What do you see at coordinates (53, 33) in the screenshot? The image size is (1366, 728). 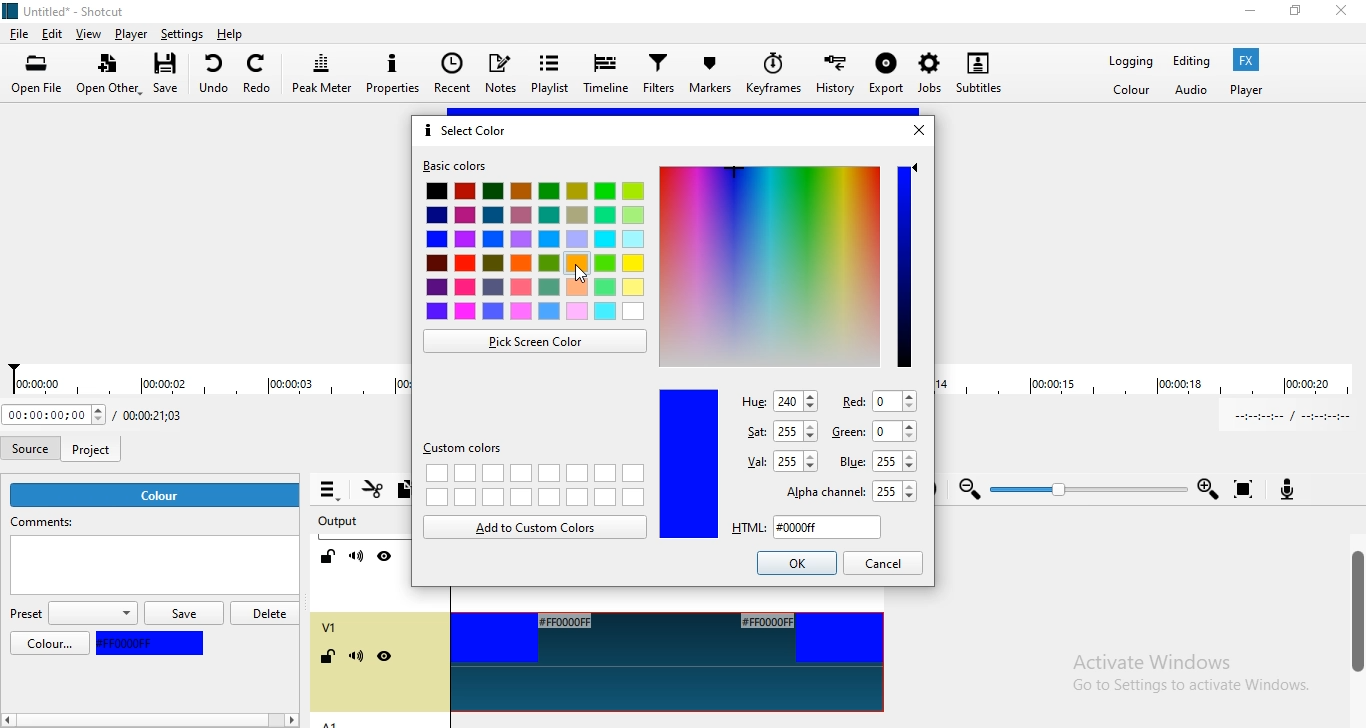 I see `Edit` at bounding box center [53, 33].